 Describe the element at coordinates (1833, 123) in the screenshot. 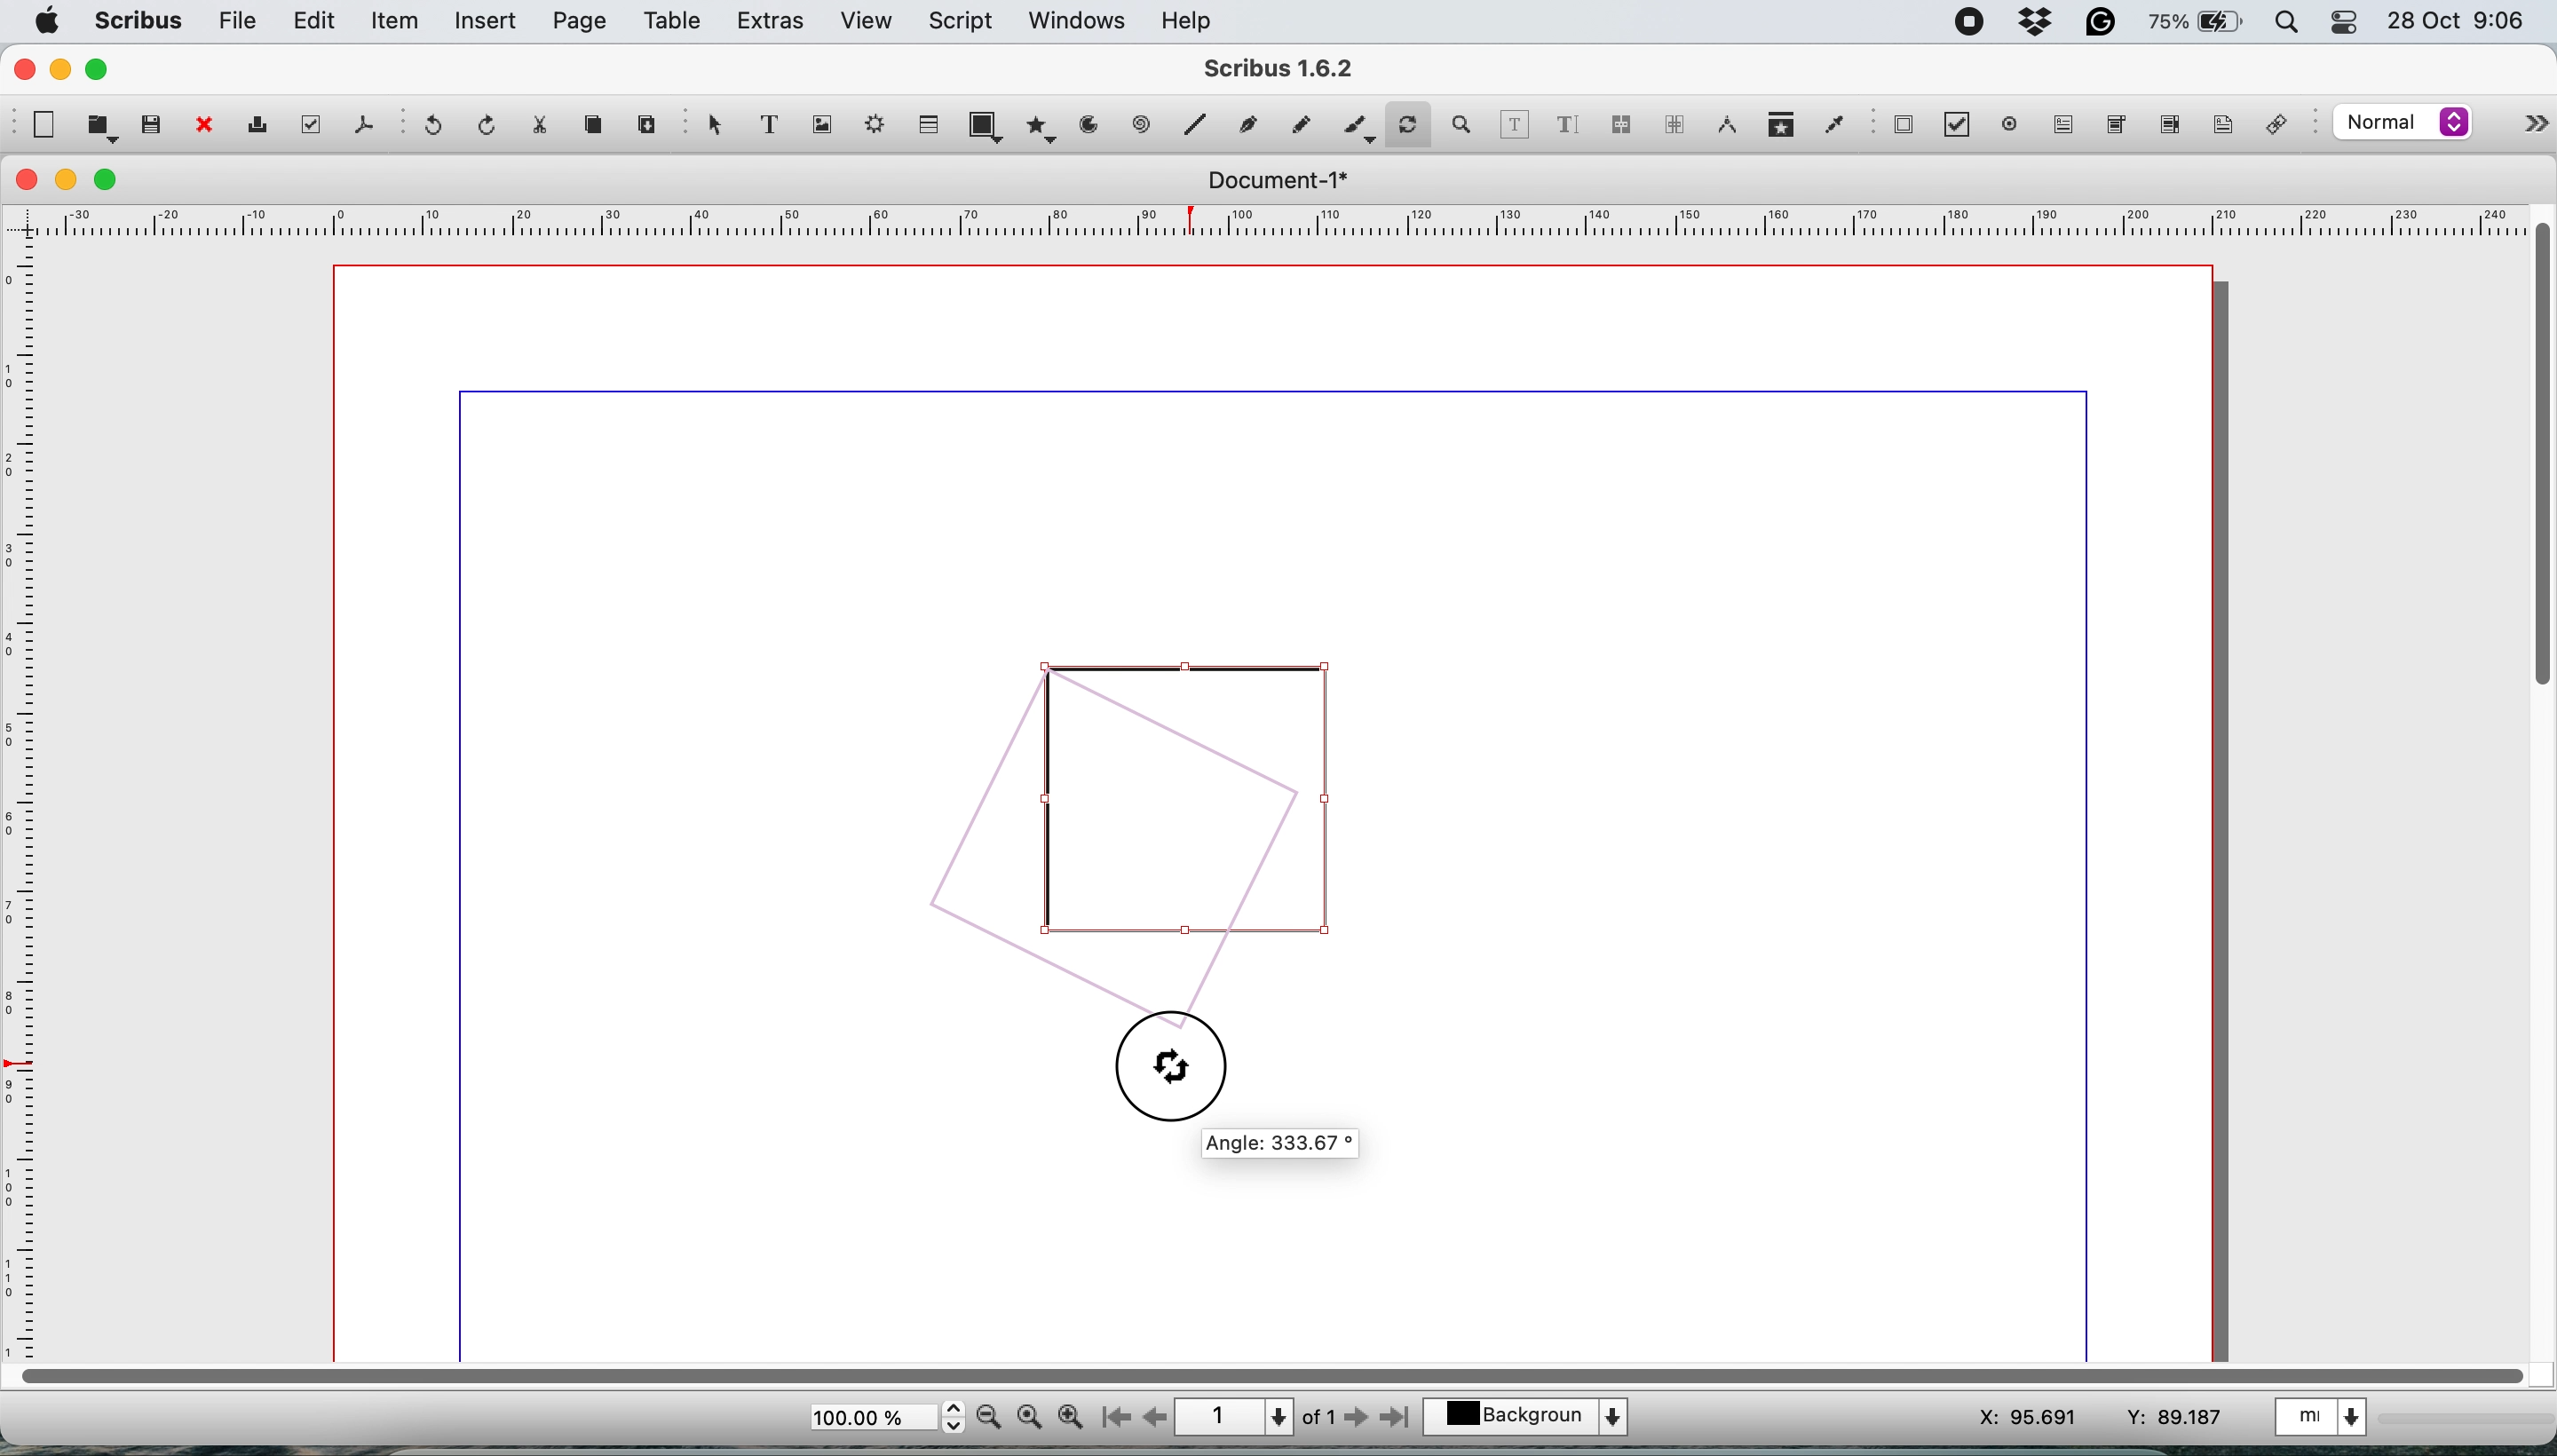

I see `eye dropper` at that location.